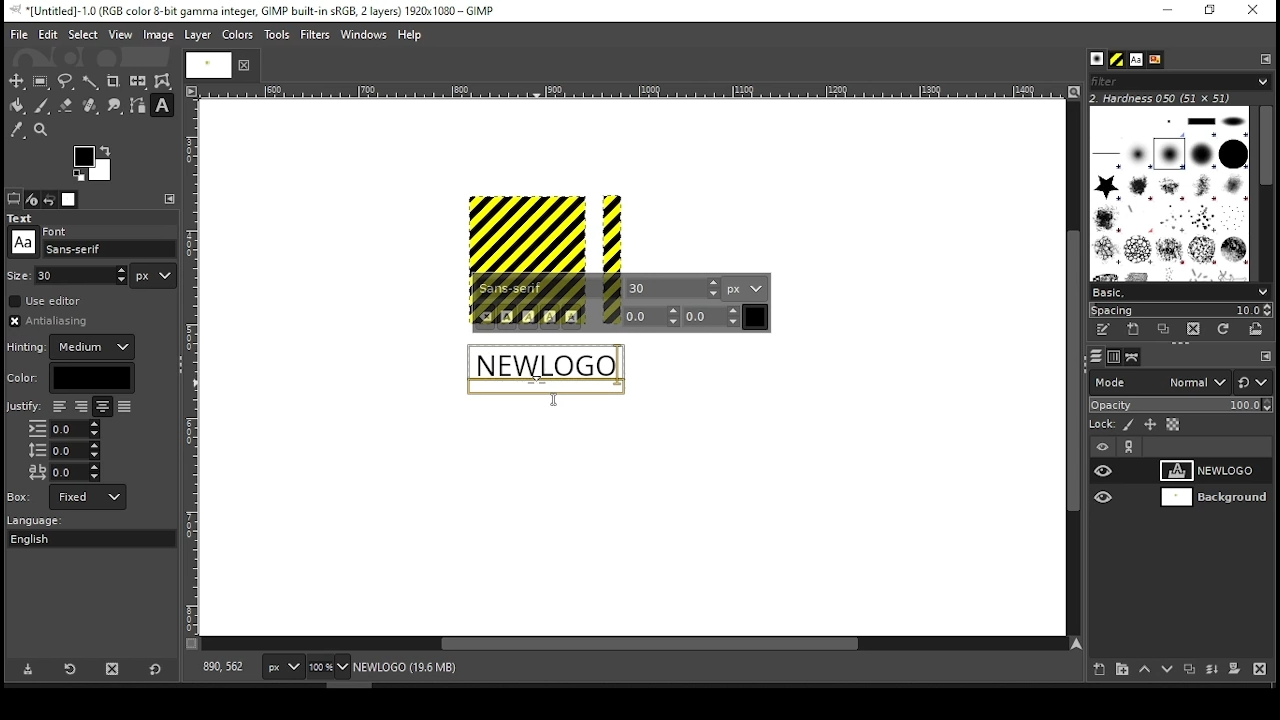 This screenshot has width=1280, height=720. I want to click on new layer group  , so click(1121, 669).